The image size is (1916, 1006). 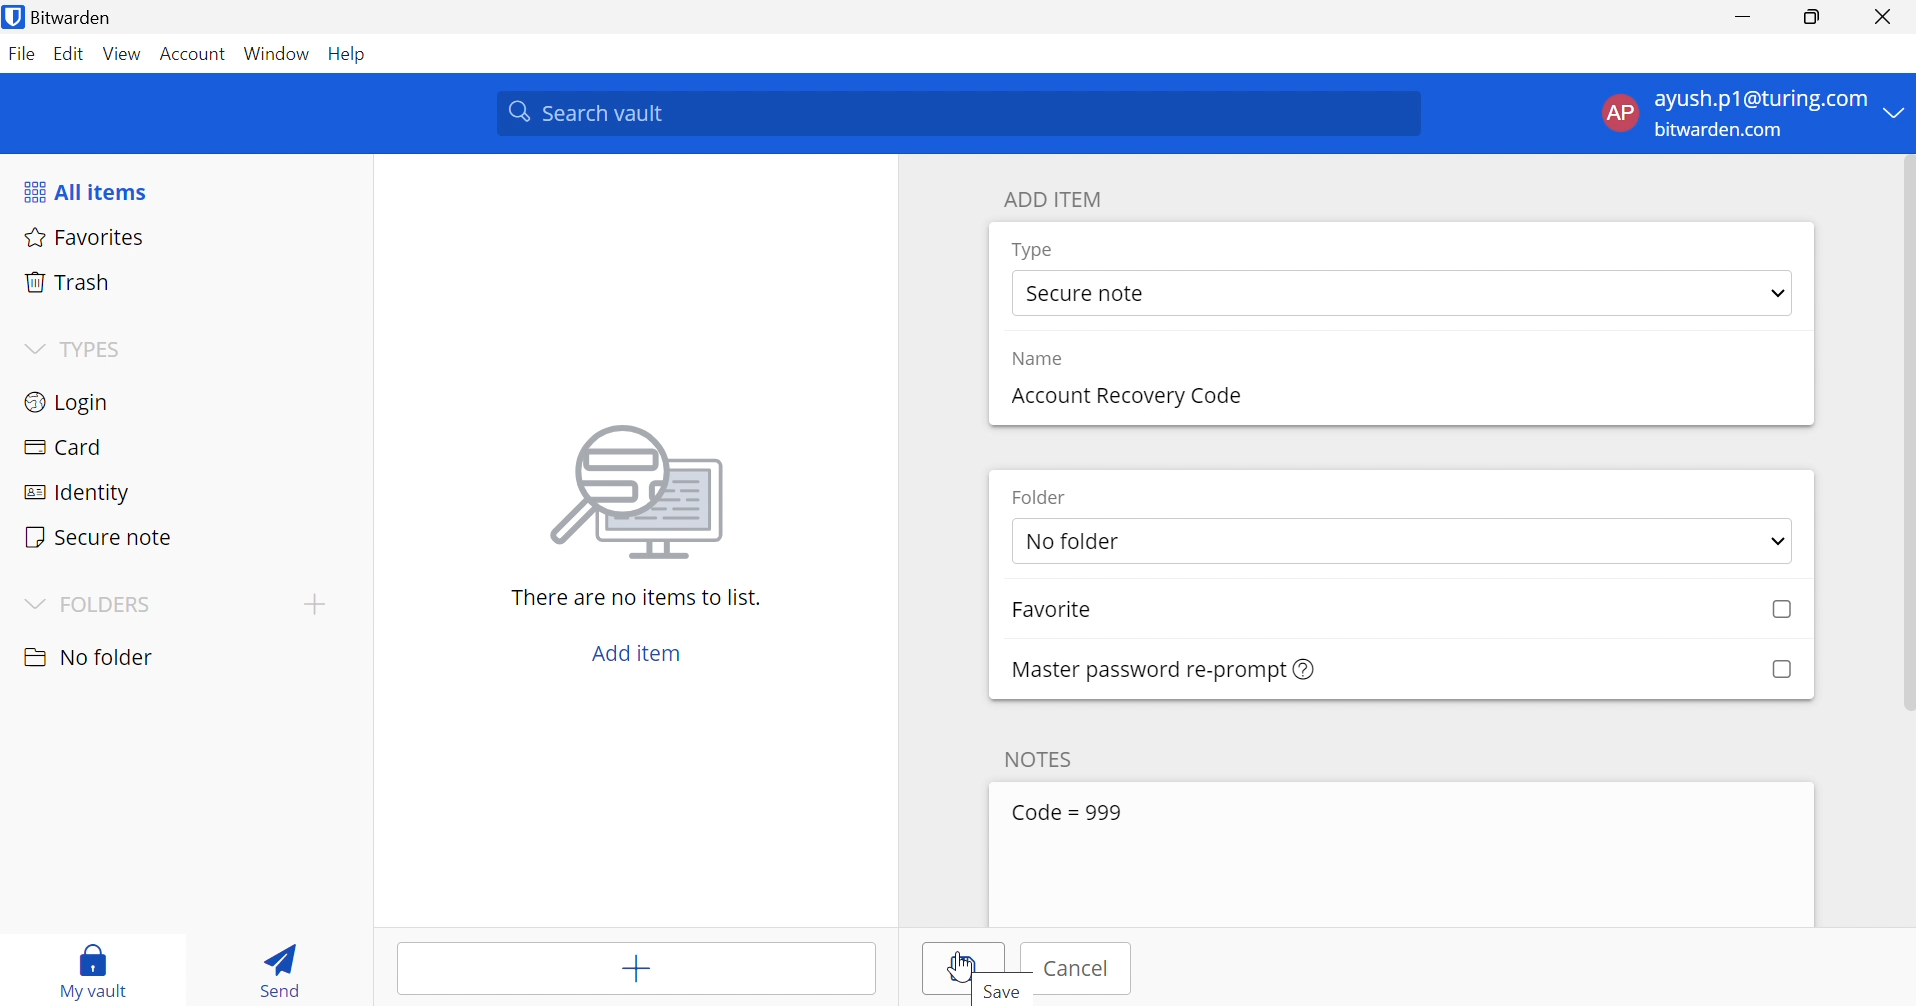 I want to click on Minimize, so click(x=1742, y=19).